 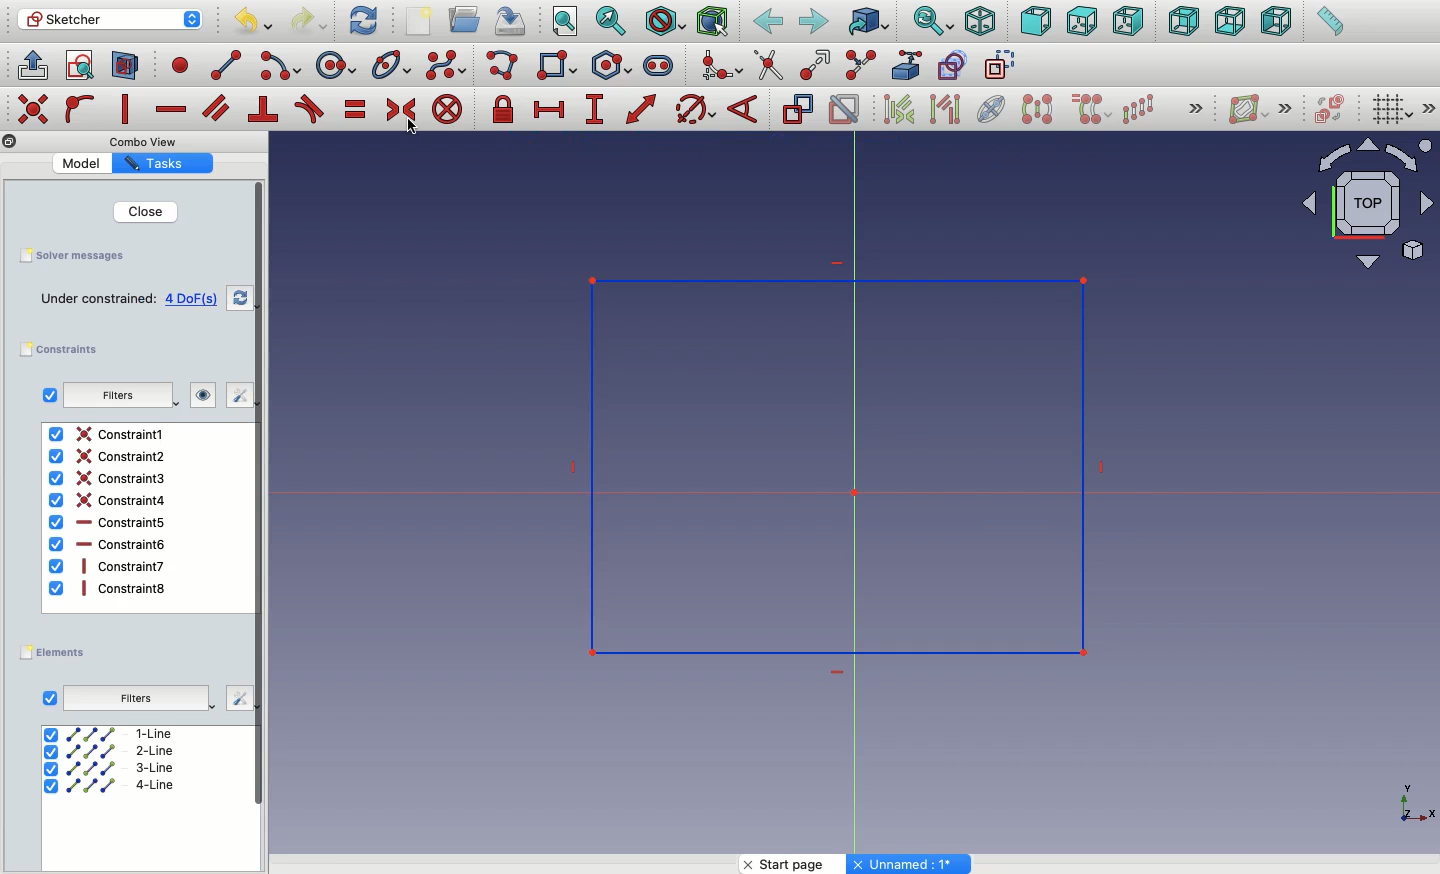 I want to click on Constraint3, so click(x=110, y=479).